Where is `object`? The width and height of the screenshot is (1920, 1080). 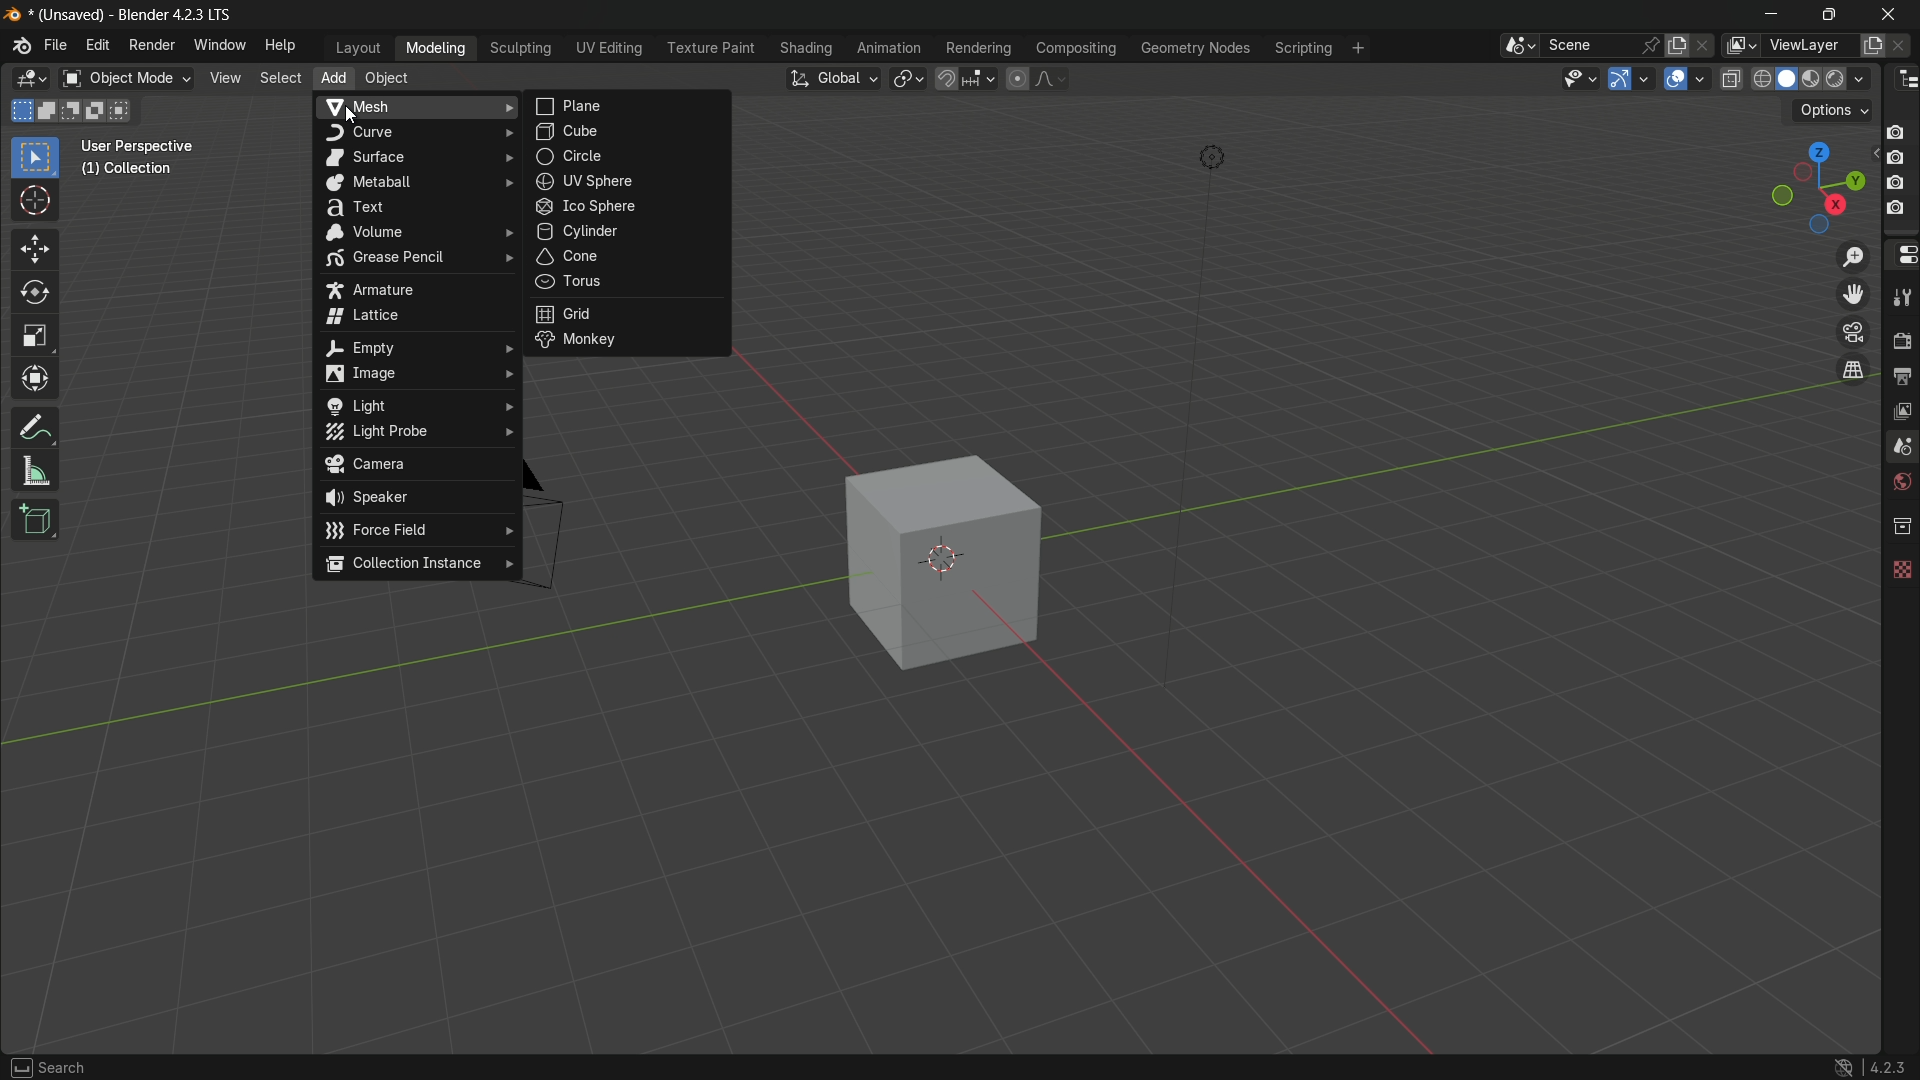
object is located at coordinates (387, 81).